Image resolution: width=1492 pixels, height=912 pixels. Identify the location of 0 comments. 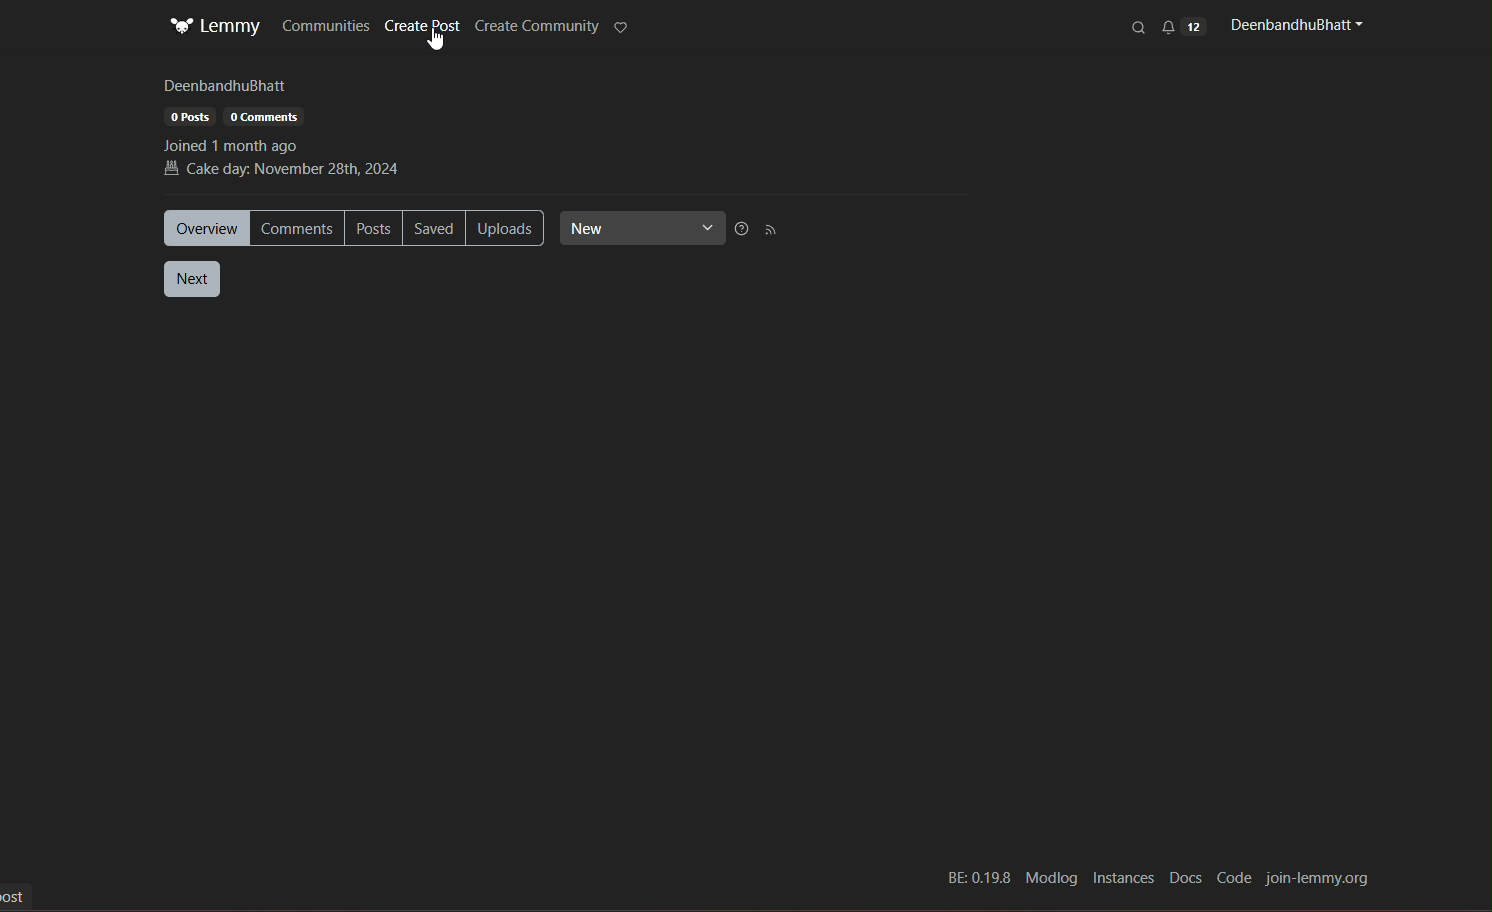
(264, 117).